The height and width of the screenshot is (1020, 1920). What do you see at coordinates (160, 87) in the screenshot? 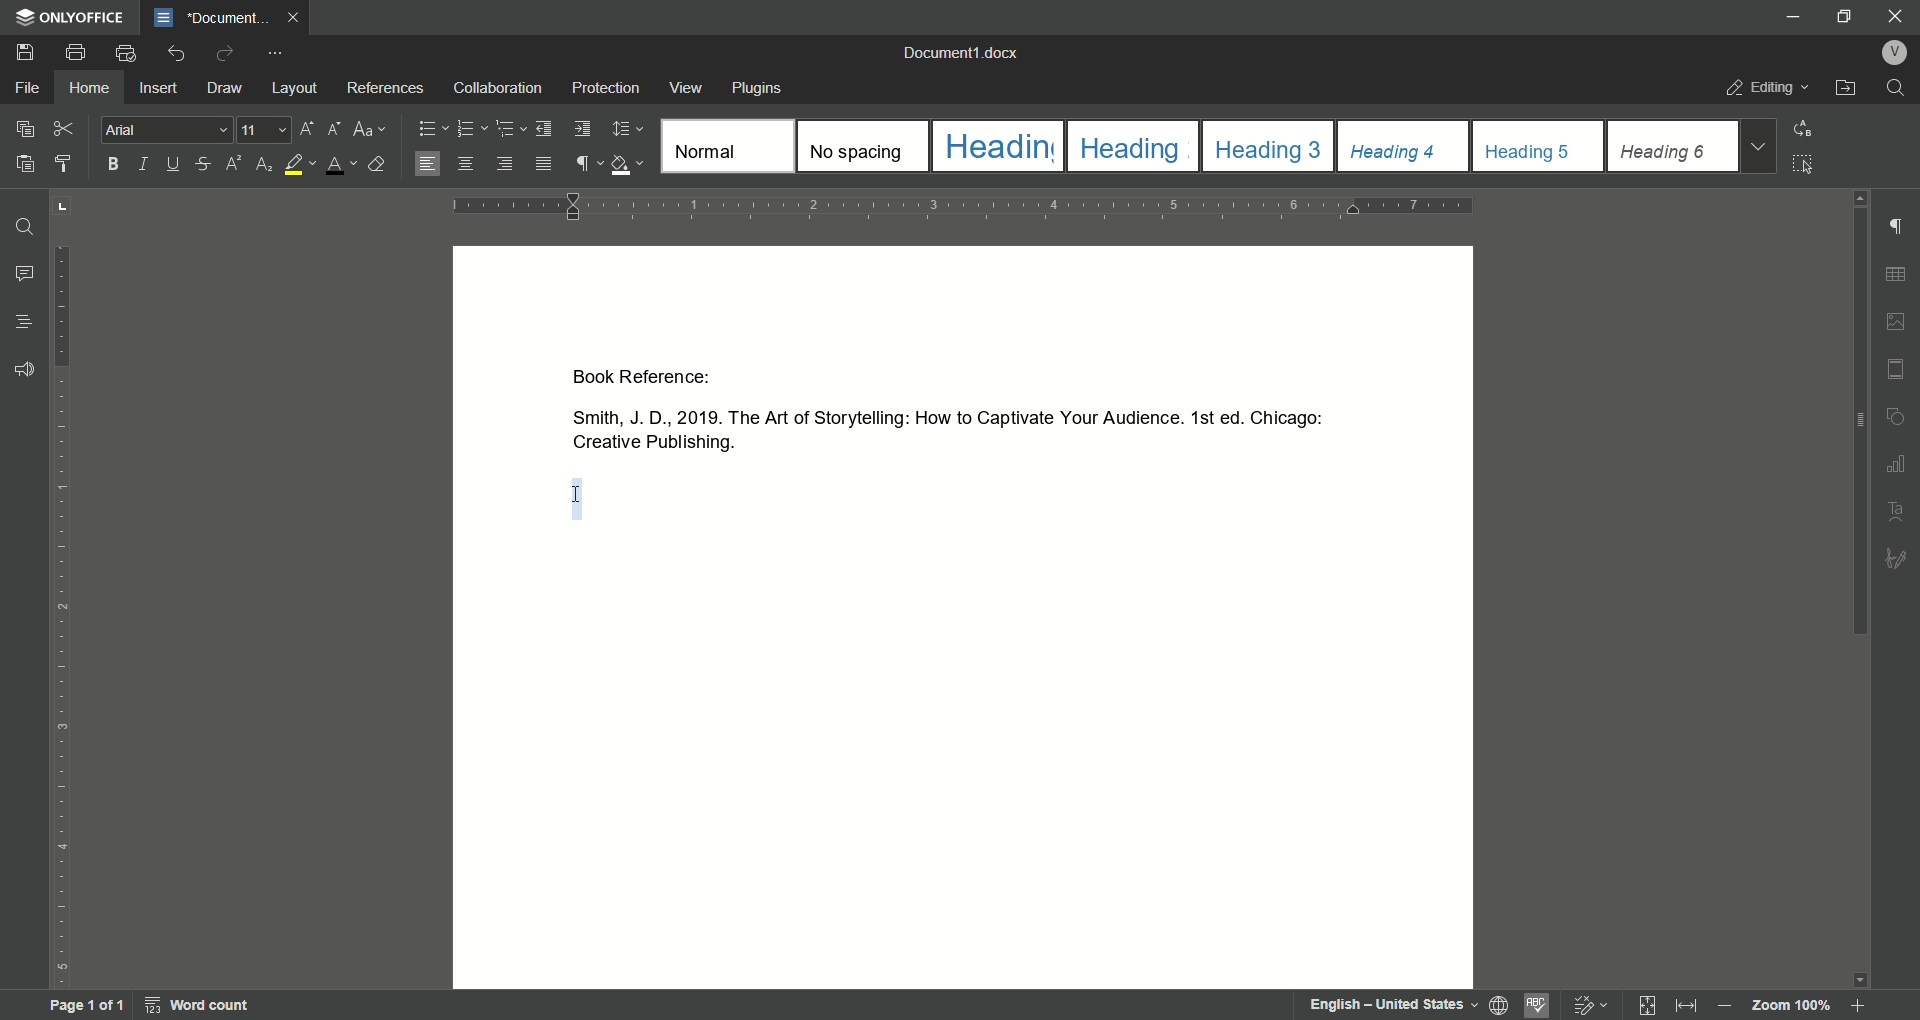
I see `insert` at bounding box center [160, 87].